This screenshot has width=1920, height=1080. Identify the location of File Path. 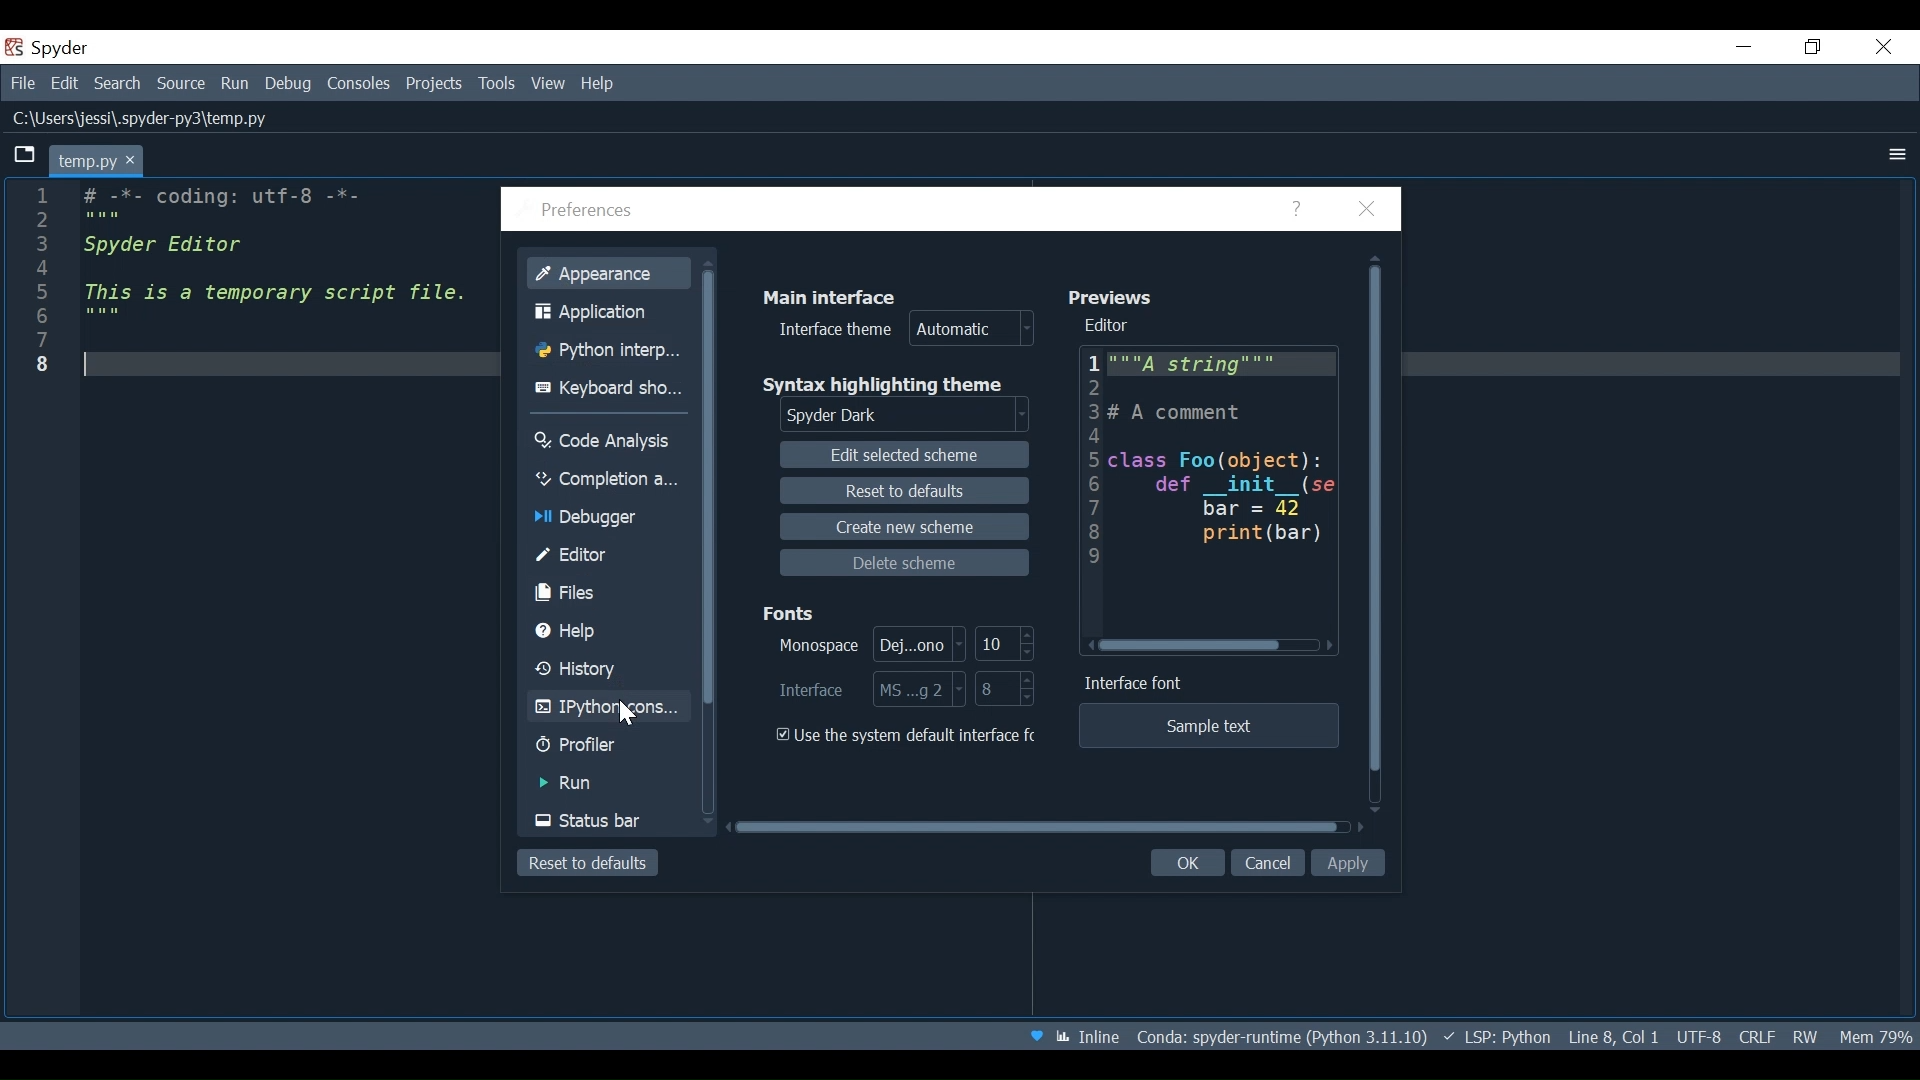
(143, 120).